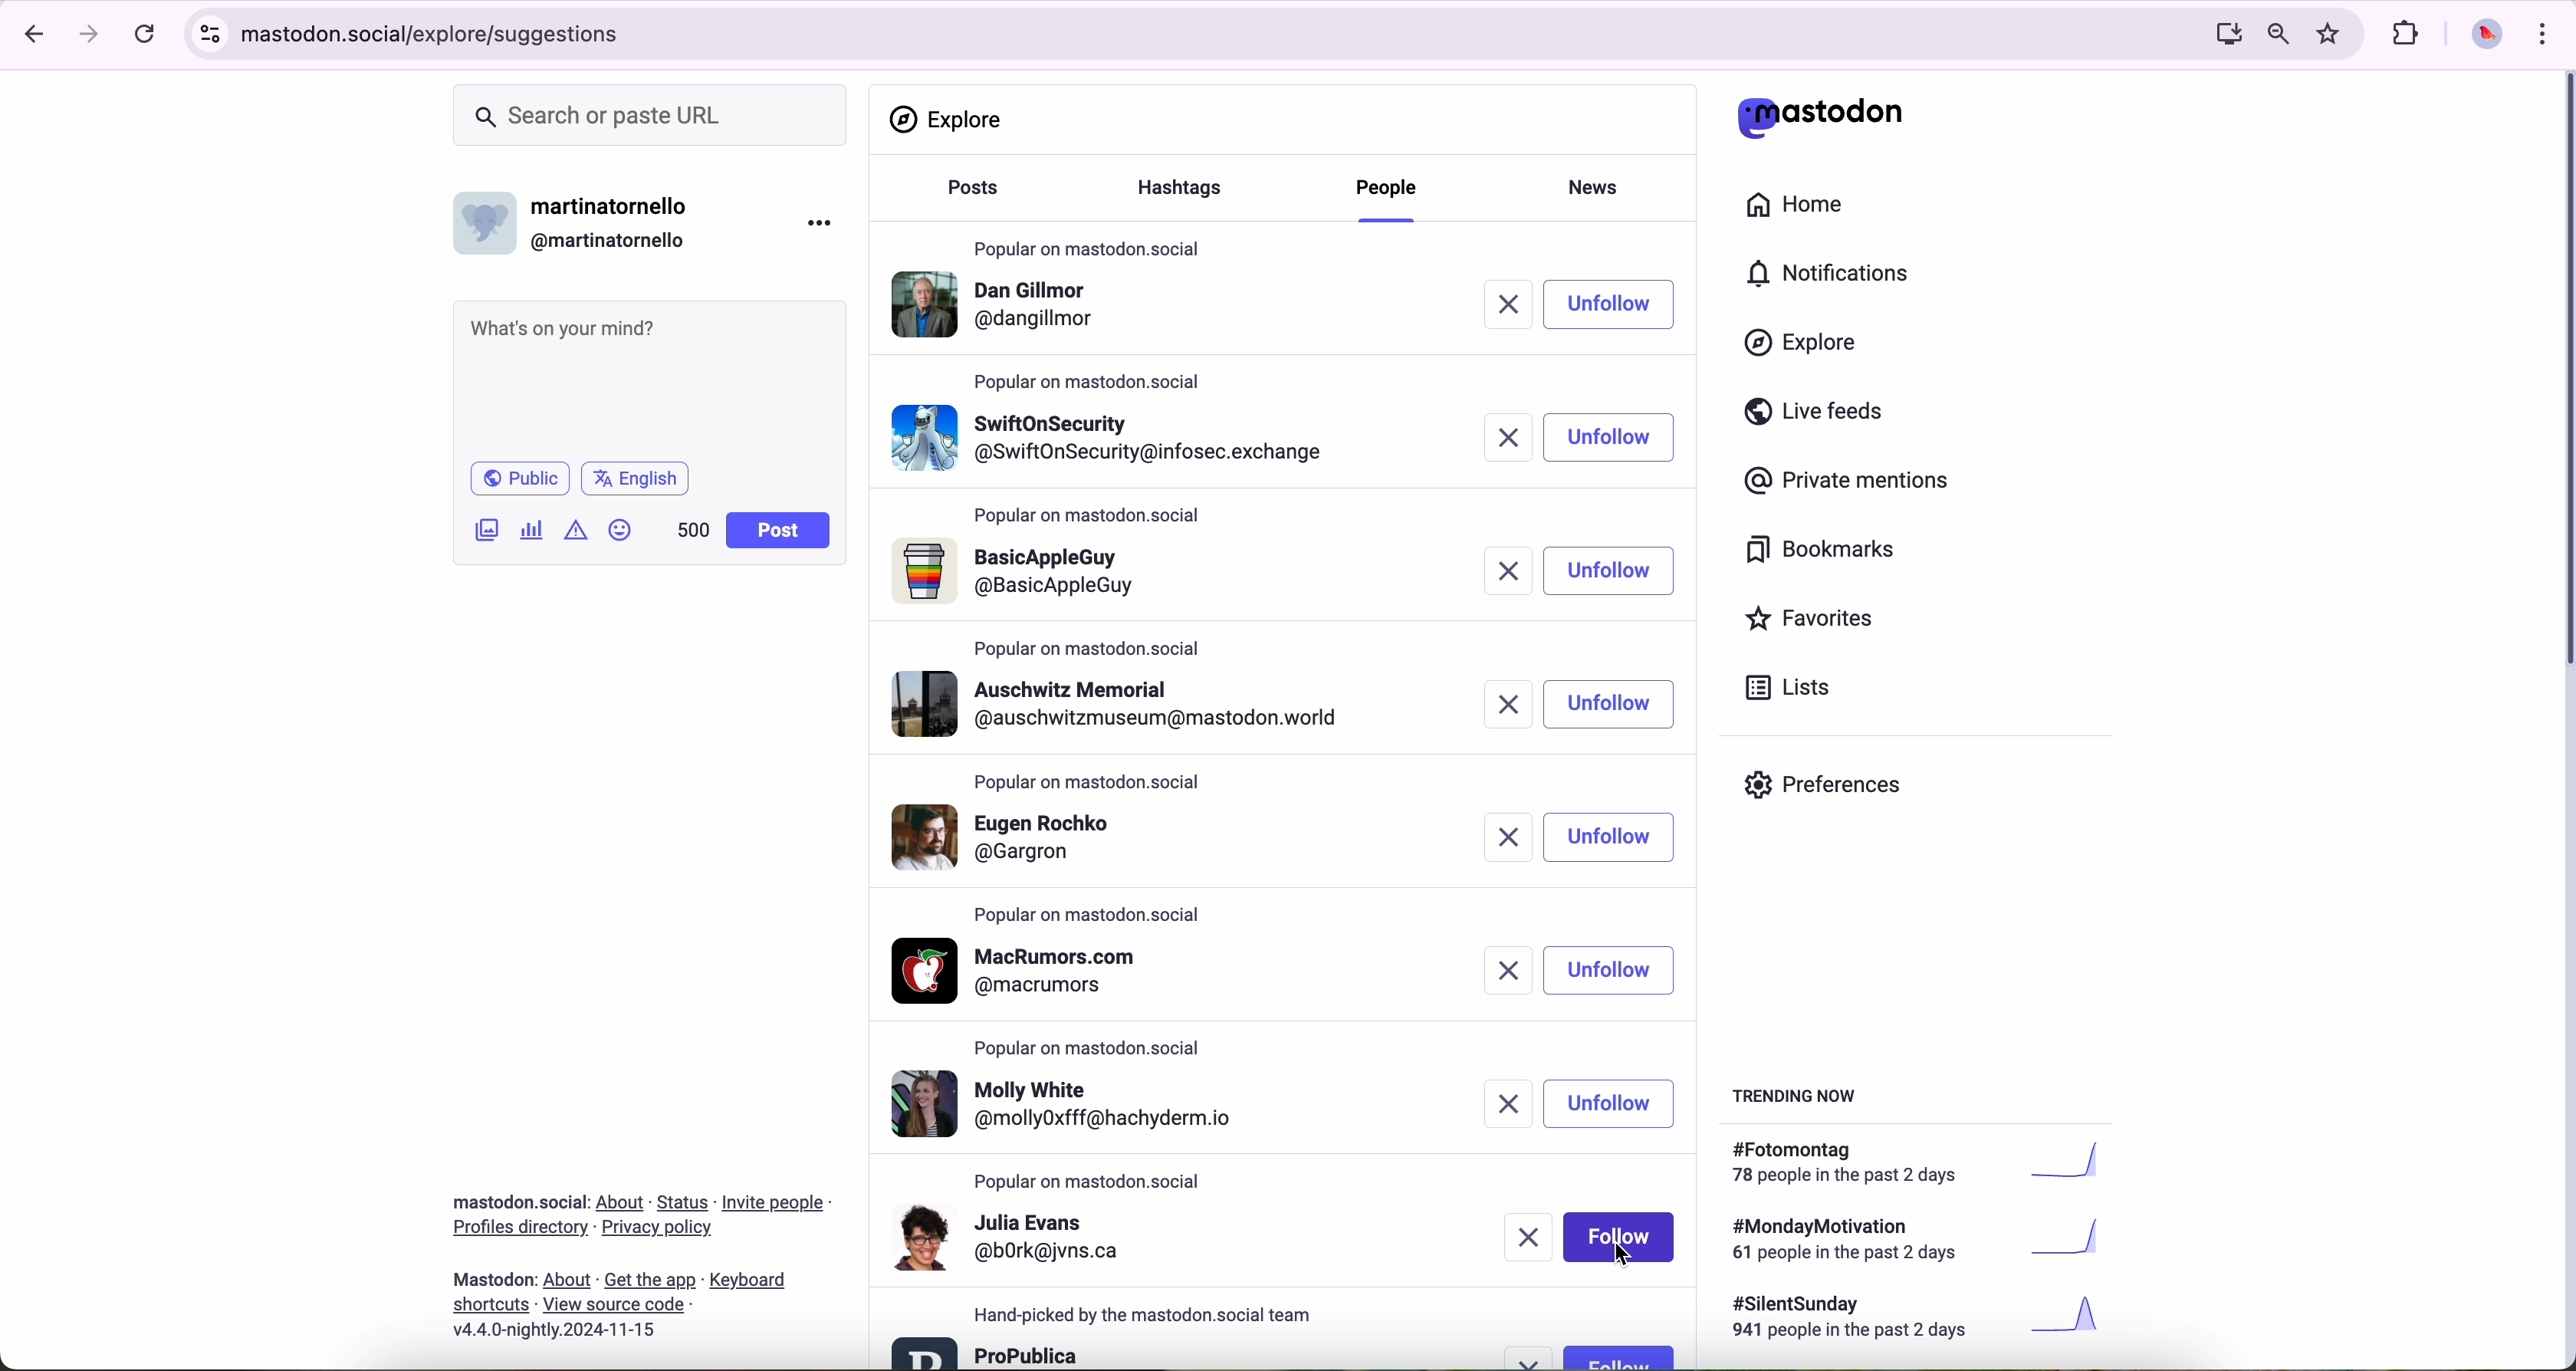 The height and width of the screenshot is (1371, 2576). What do you see at coordinates (1533, 1358) in the screenshot?
I see `remove` at bounding box center [1533, 1358].